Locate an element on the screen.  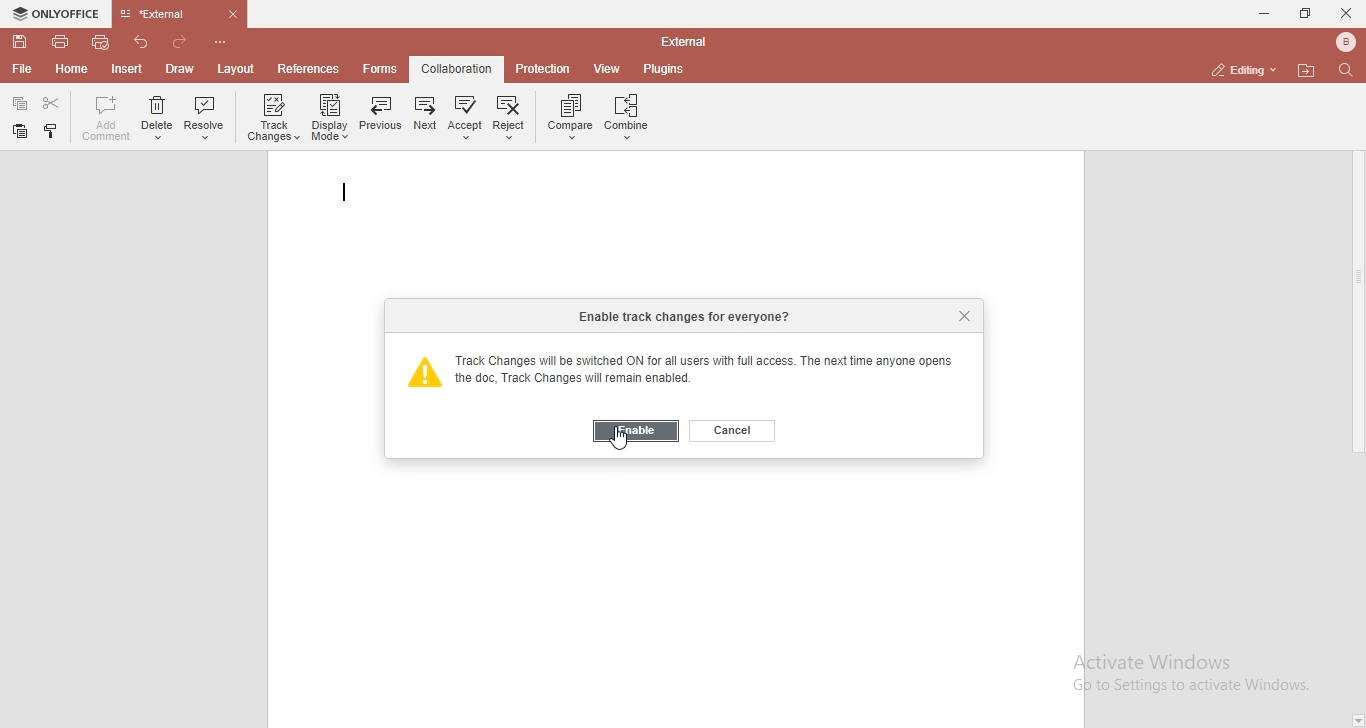
restore is located at coordinates (1307, 12).